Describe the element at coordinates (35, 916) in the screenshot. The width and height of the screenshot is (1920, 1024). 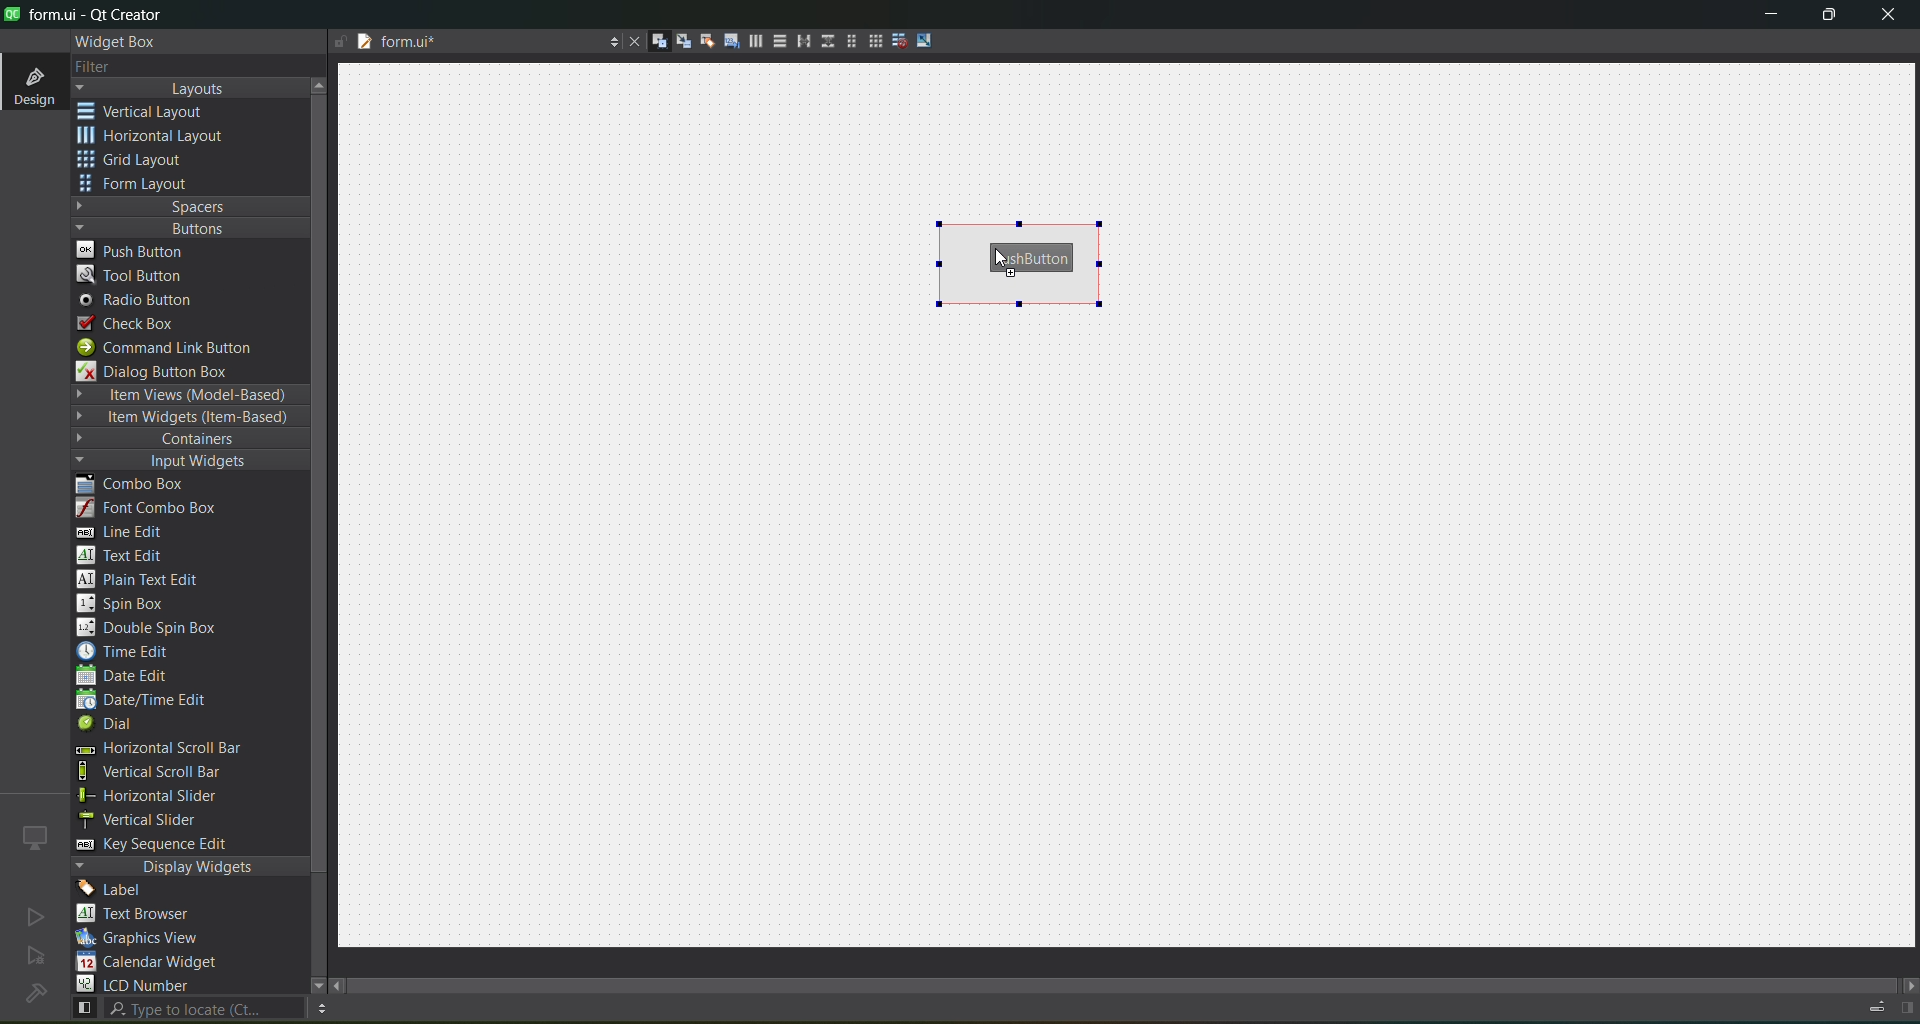
I see `no active project` at that location.